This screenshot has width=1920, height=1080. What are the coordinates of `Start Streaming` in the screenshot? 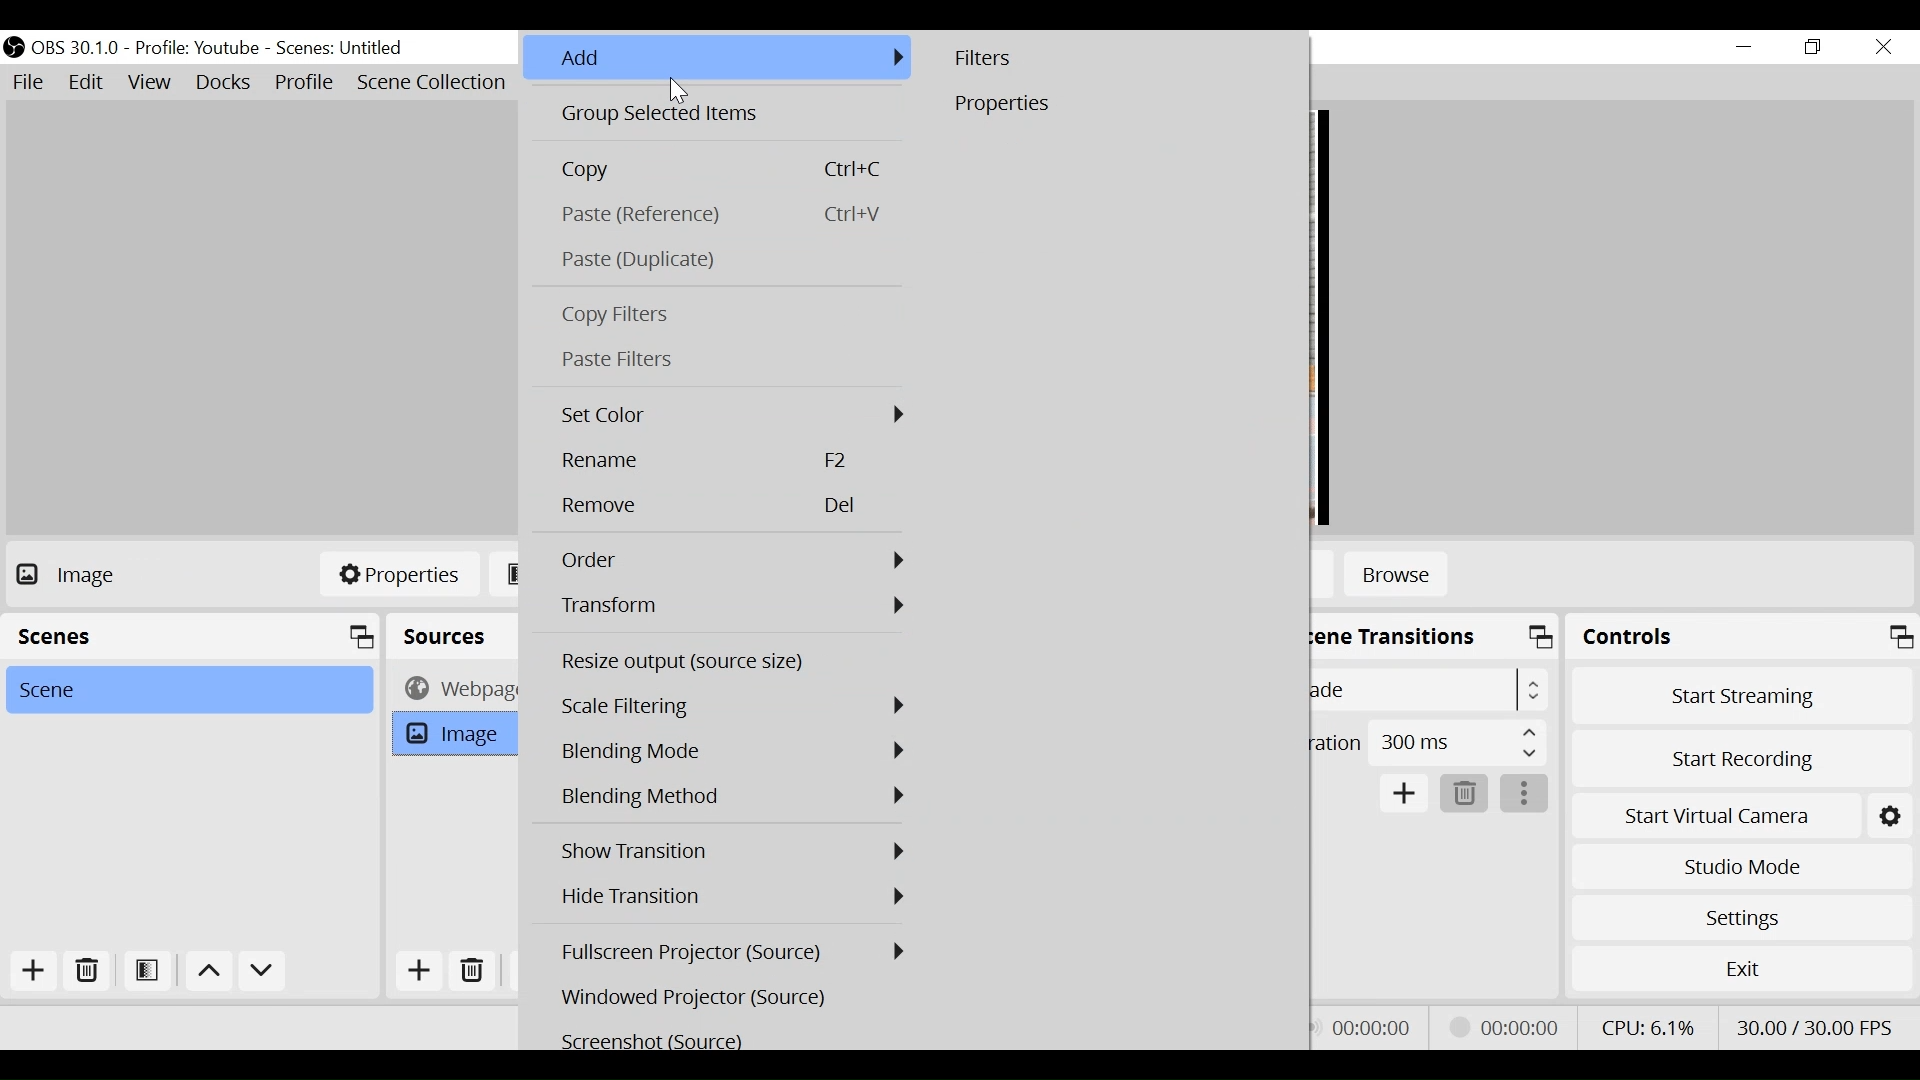 It's located at (1742, 696).